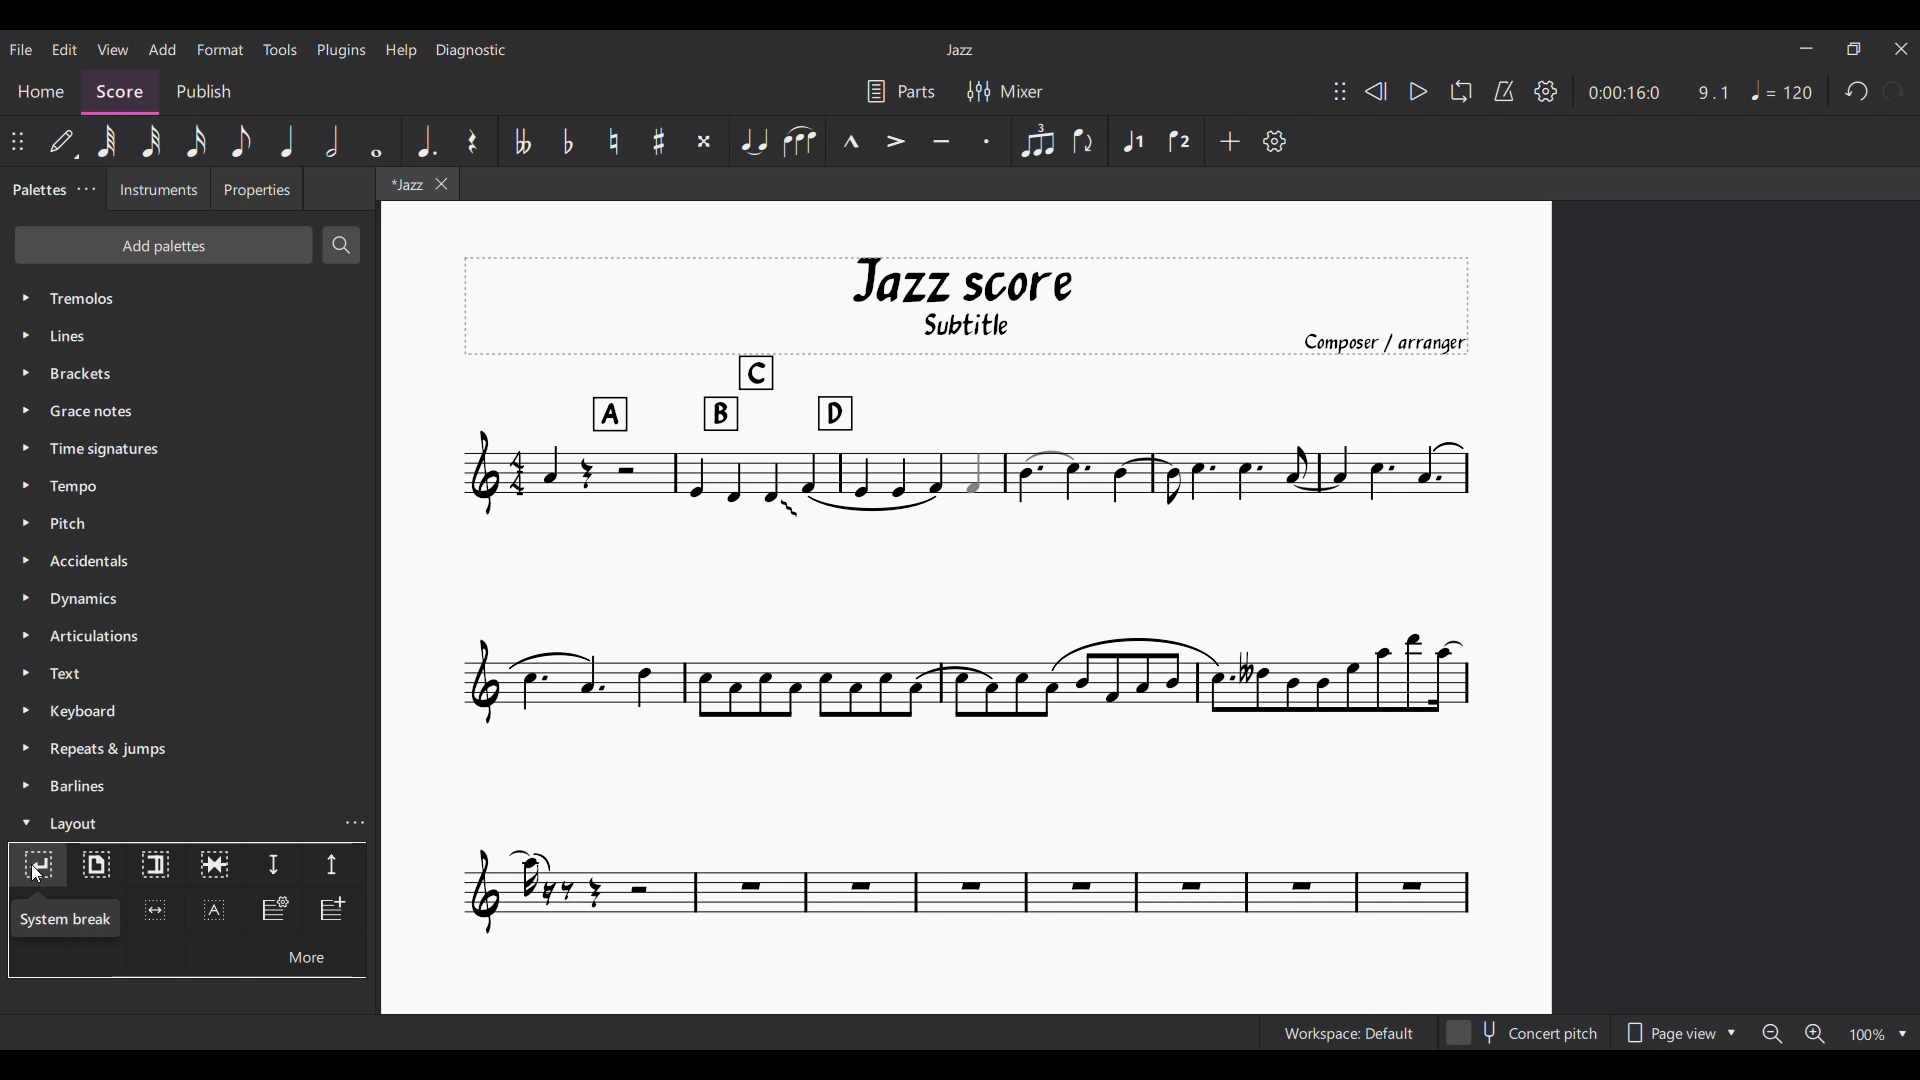  I want to click on Diagnostic menu, so click(471, 50).